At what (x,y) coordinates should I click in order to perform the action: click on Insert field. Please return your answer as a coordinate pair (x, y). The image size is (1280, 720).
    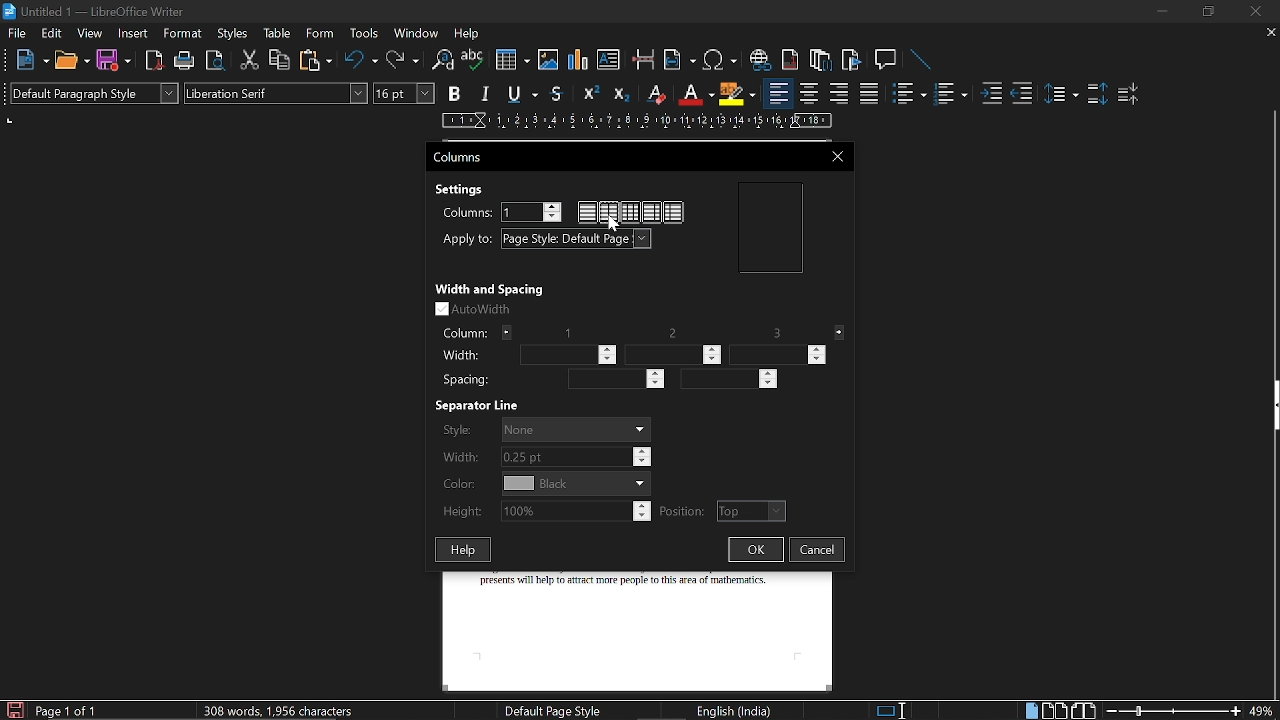
    Looking at the image, I should click on (679, 61).